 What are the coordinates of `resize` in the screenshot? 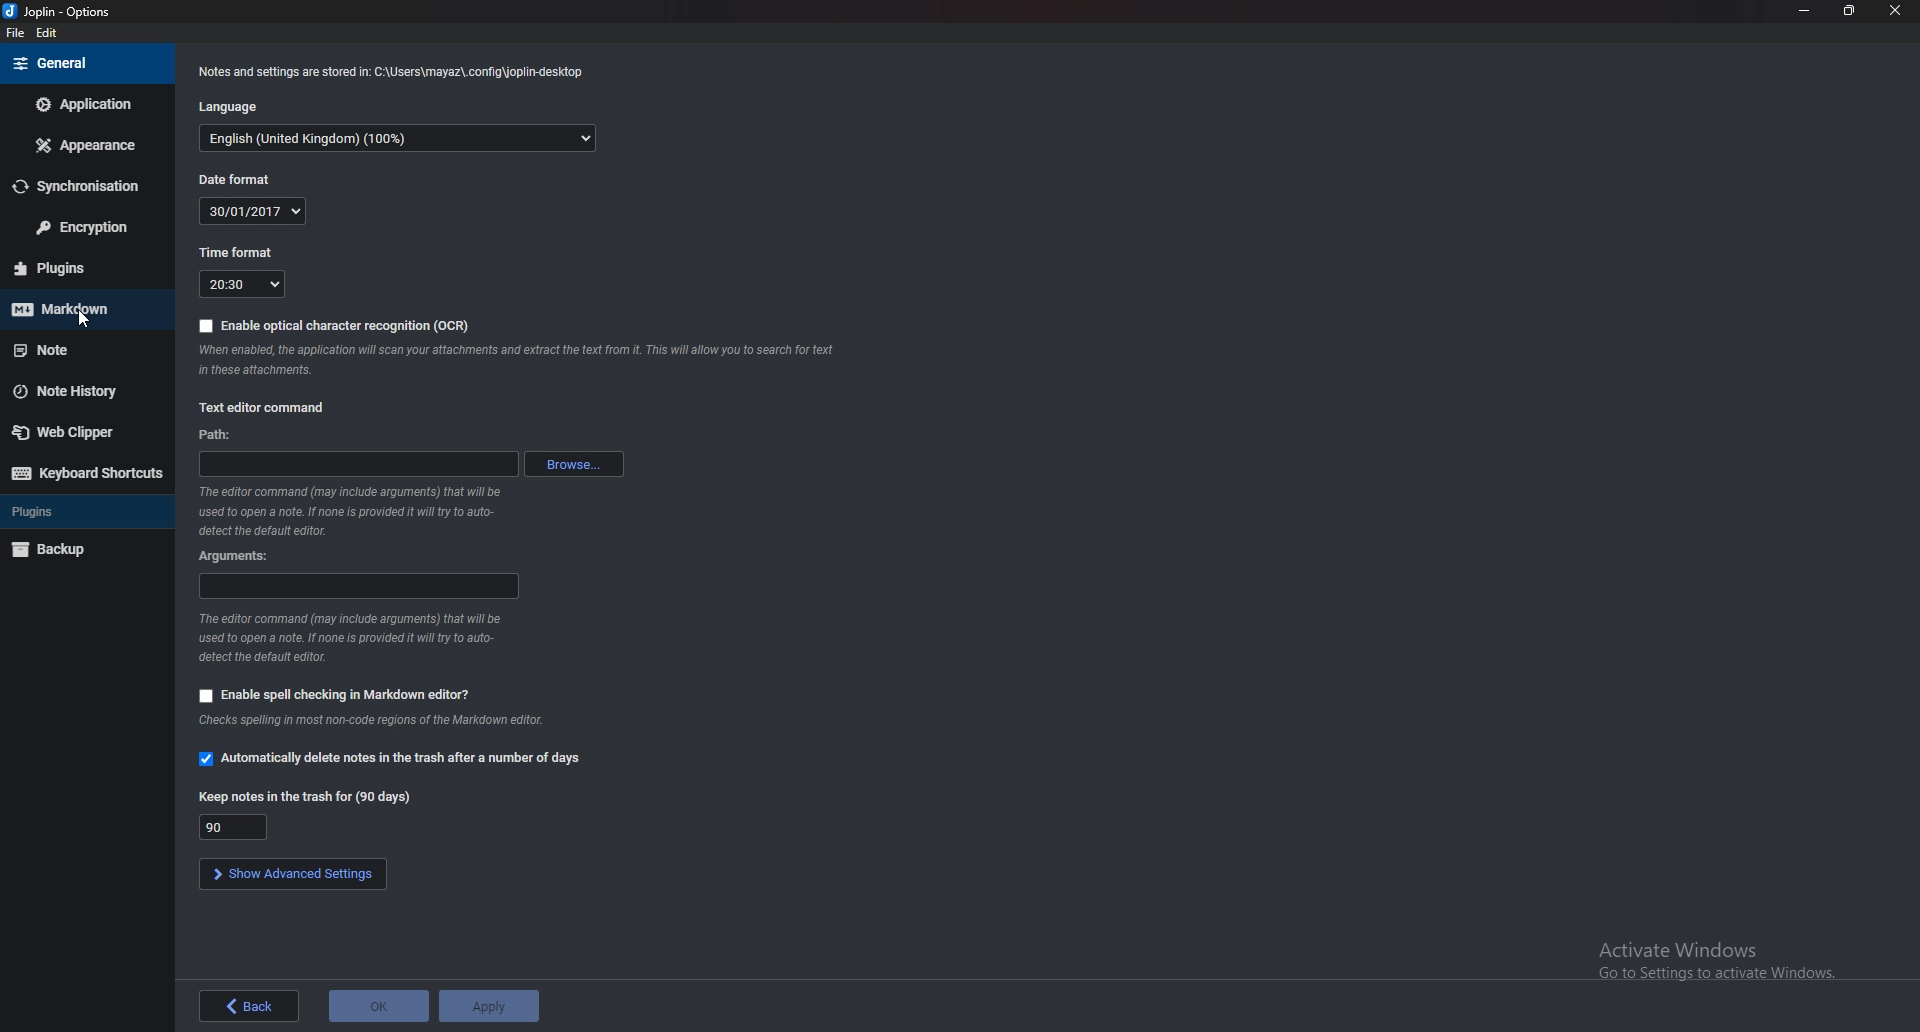 It's located at (1848, 10).